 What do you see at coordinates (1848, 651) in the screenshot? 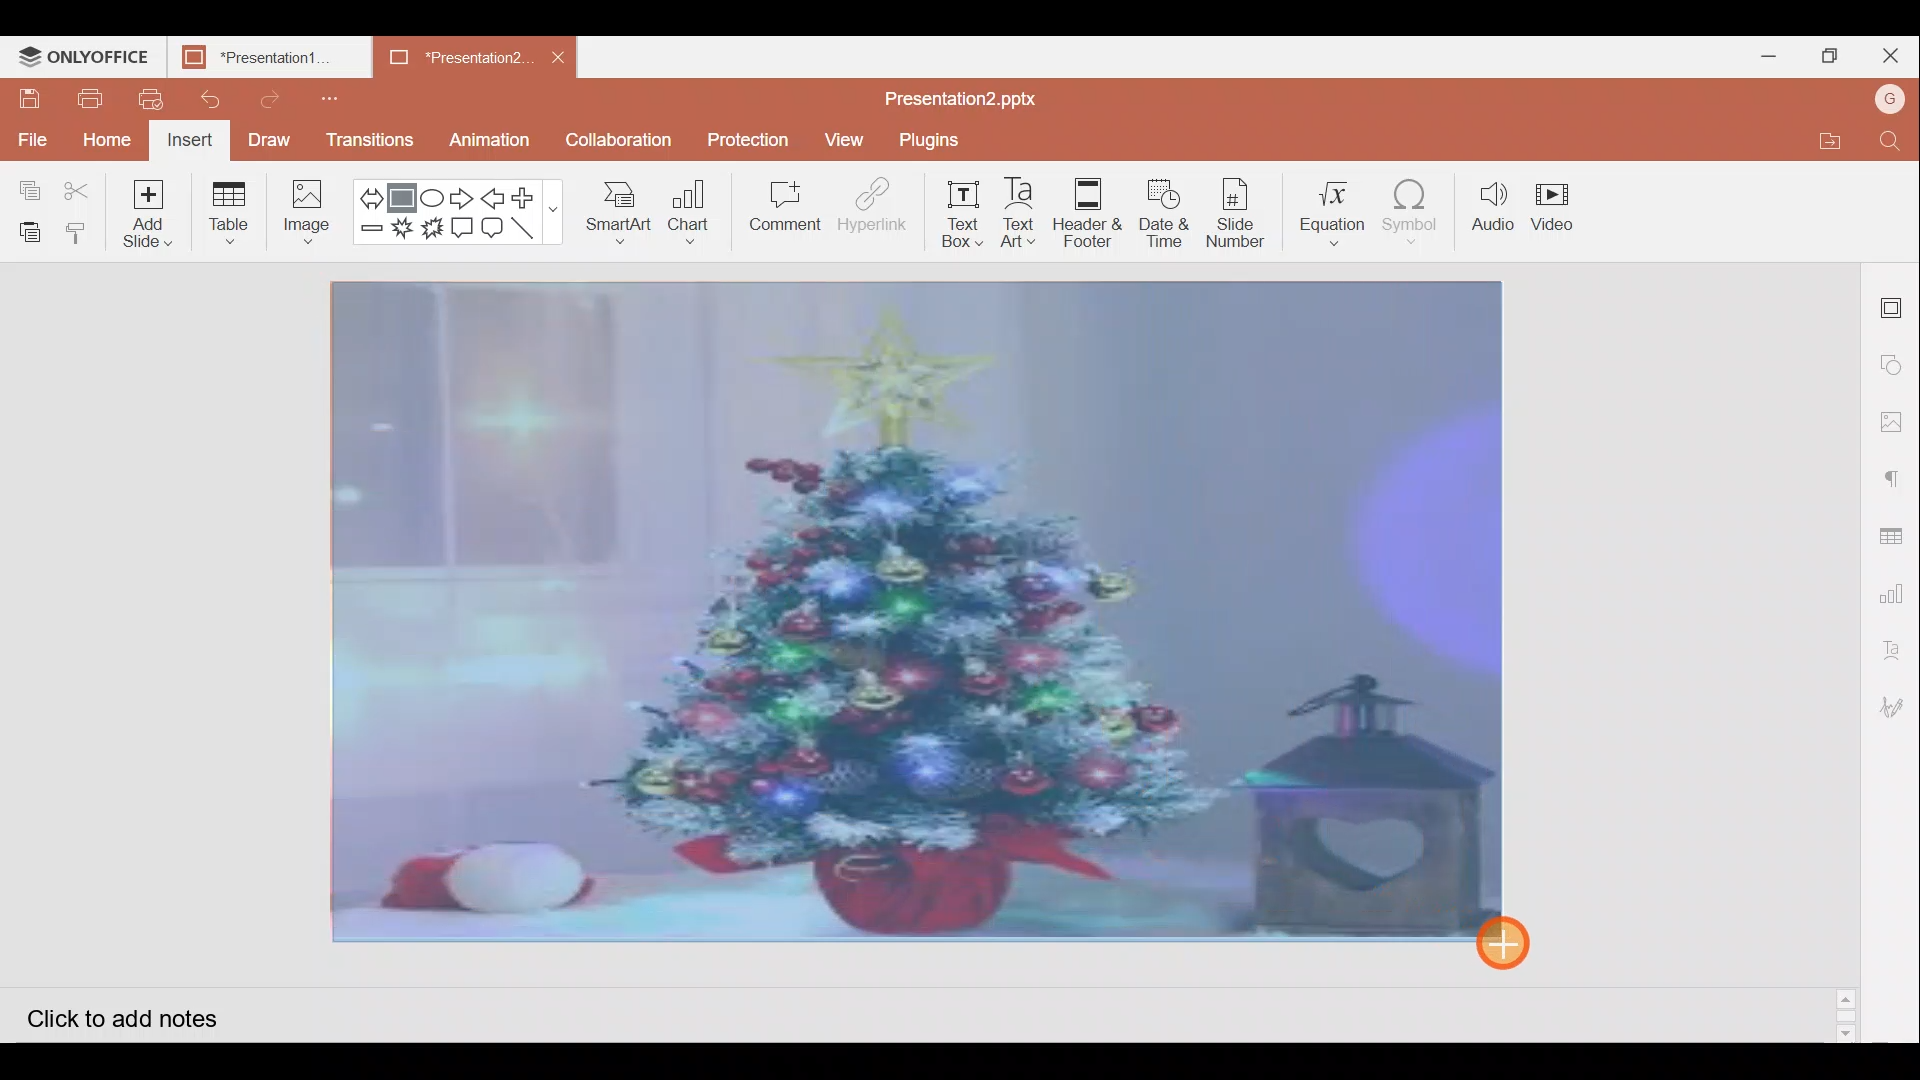
I see `Scroll bar` at bounding box center [1848, 651].